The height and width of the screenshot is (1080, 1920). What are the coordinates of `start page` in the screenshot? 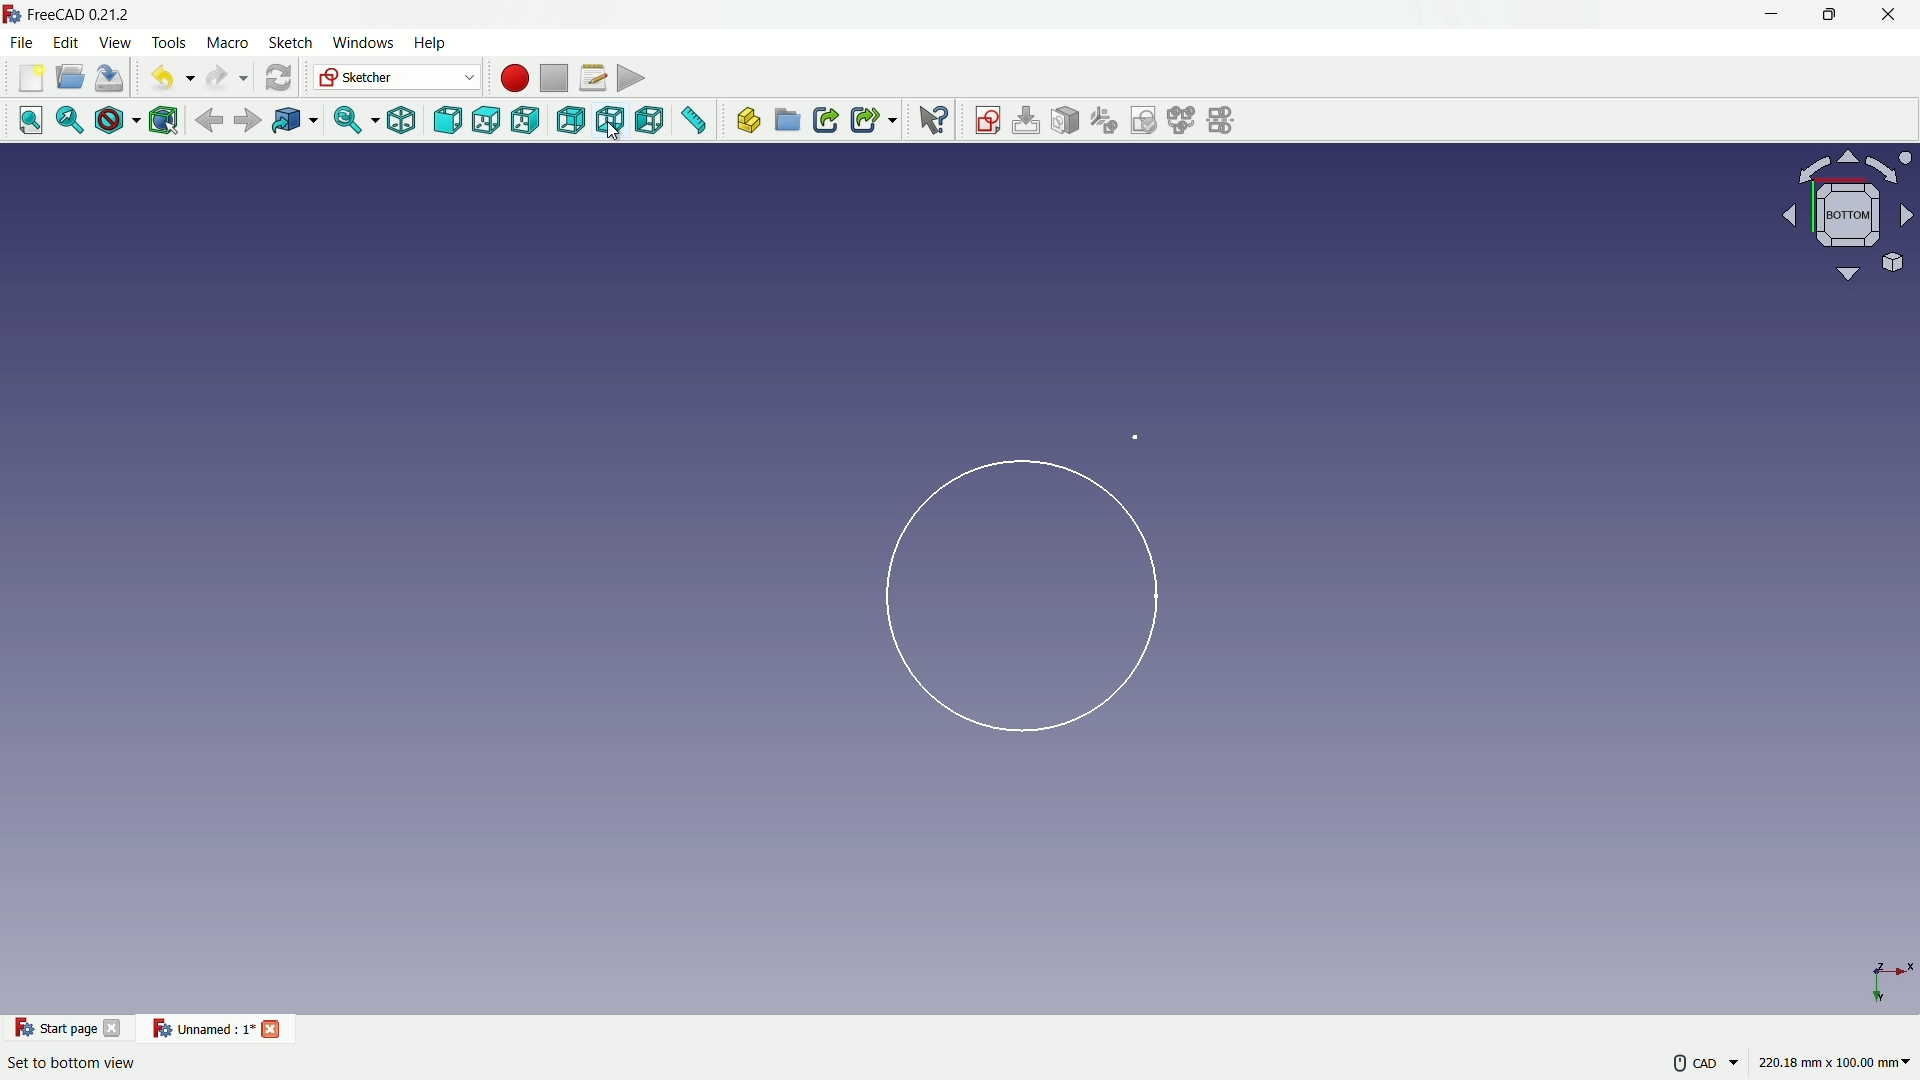 It's located at (51, 1028).